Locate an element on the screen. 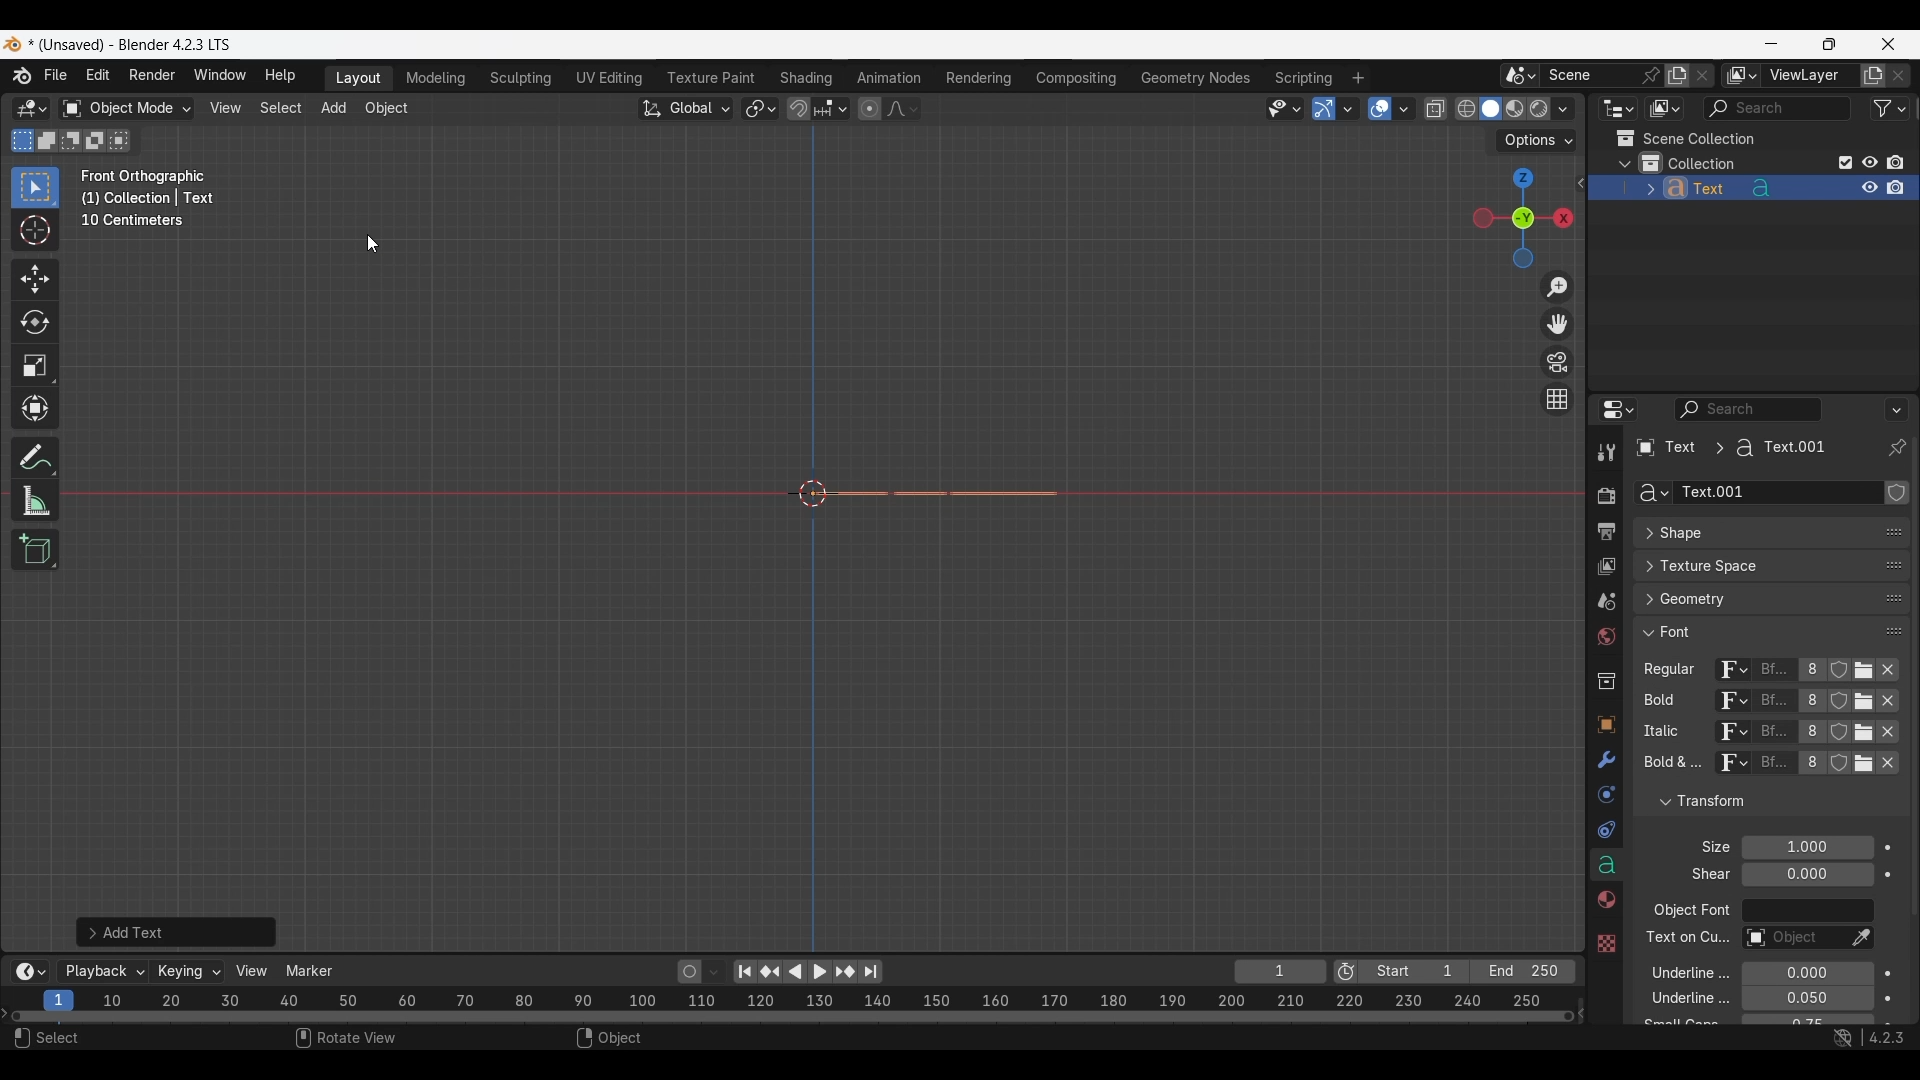 The width and height of the screenshot is (1920, 1080). Software logo is located at coordinates (12, 44).